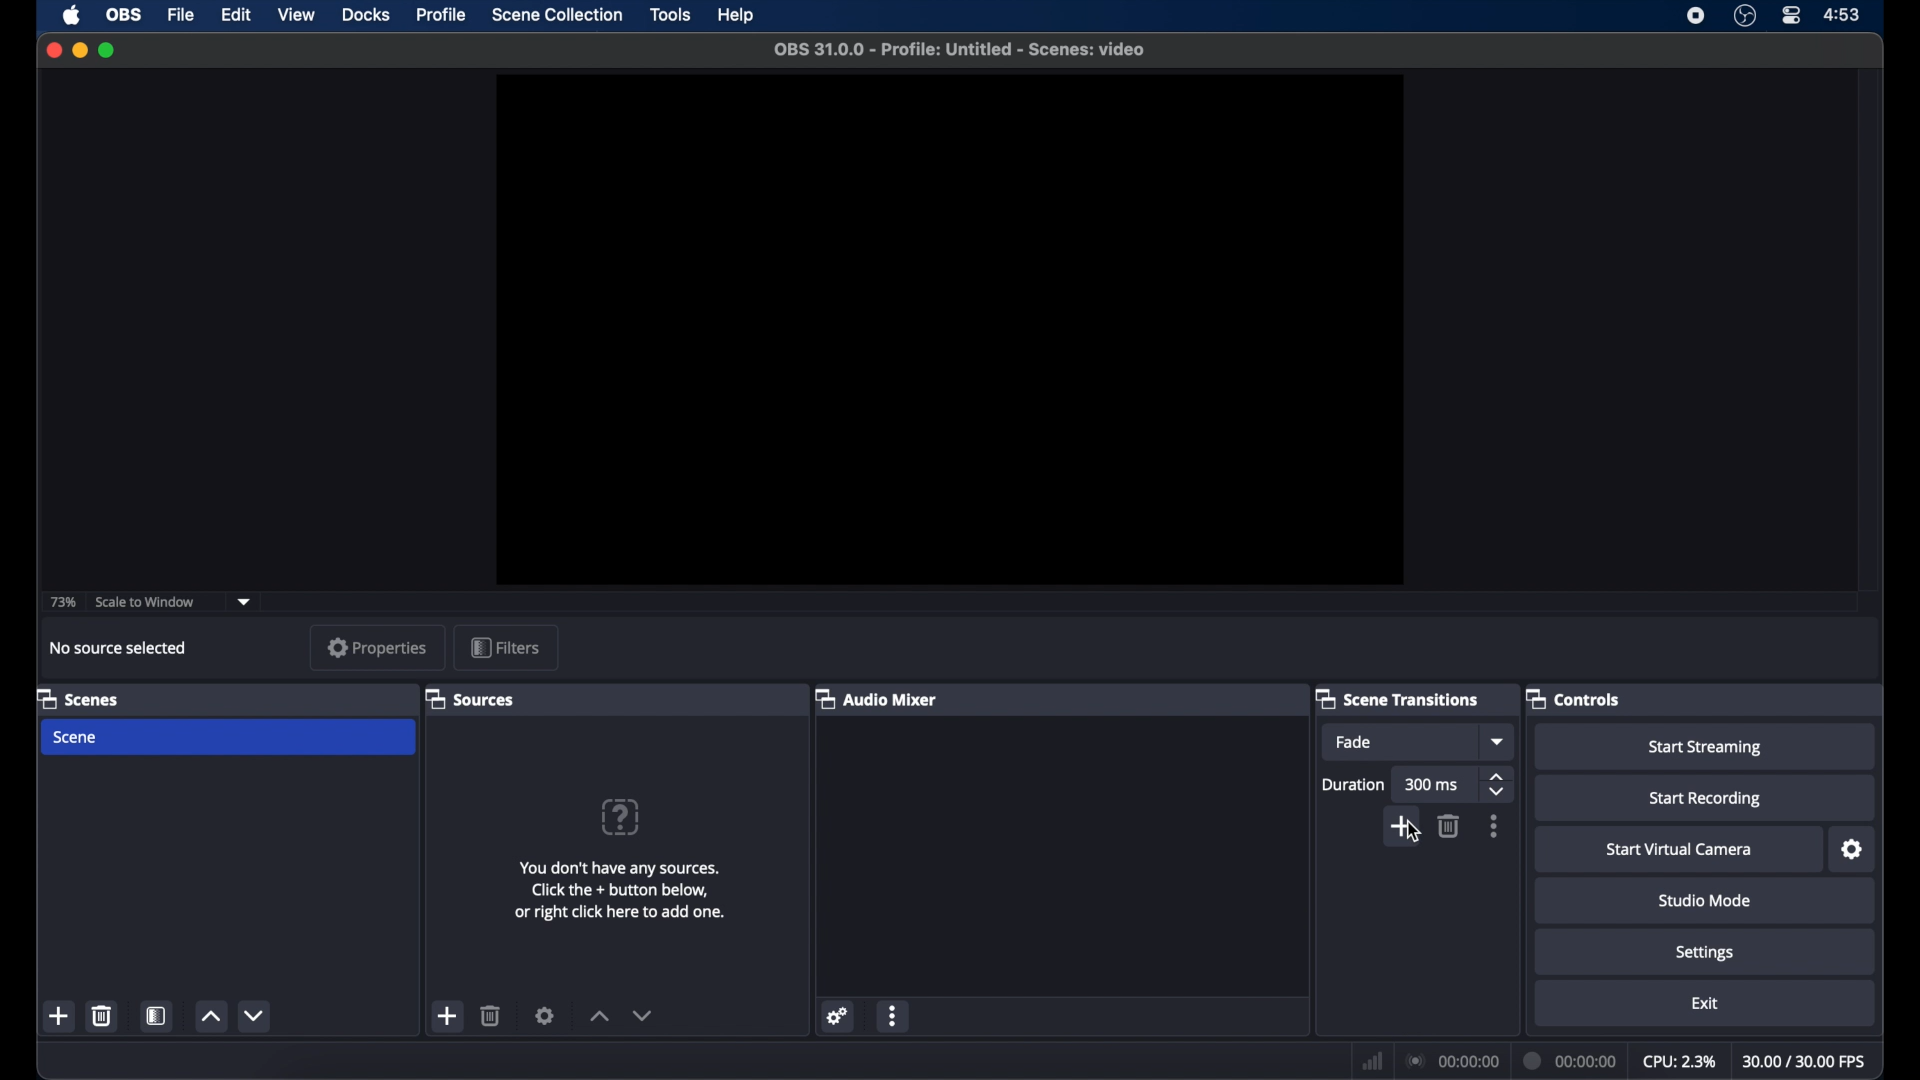 This screenshot has width=1920, height=1080. I want to click on add, so click(445, 1016).